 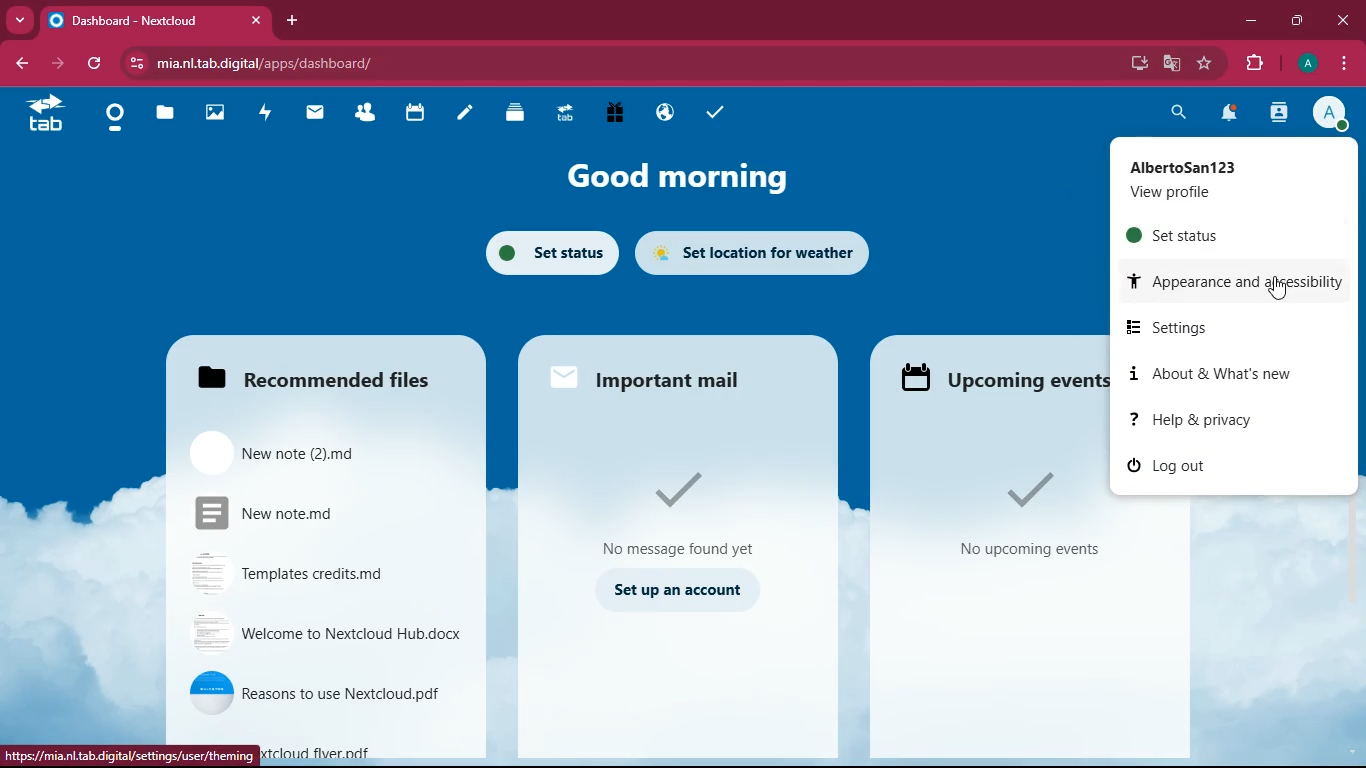 What do you see at coordinates (324, 694) in the screenshot?
I see `file` at bounding box center [324, 694].